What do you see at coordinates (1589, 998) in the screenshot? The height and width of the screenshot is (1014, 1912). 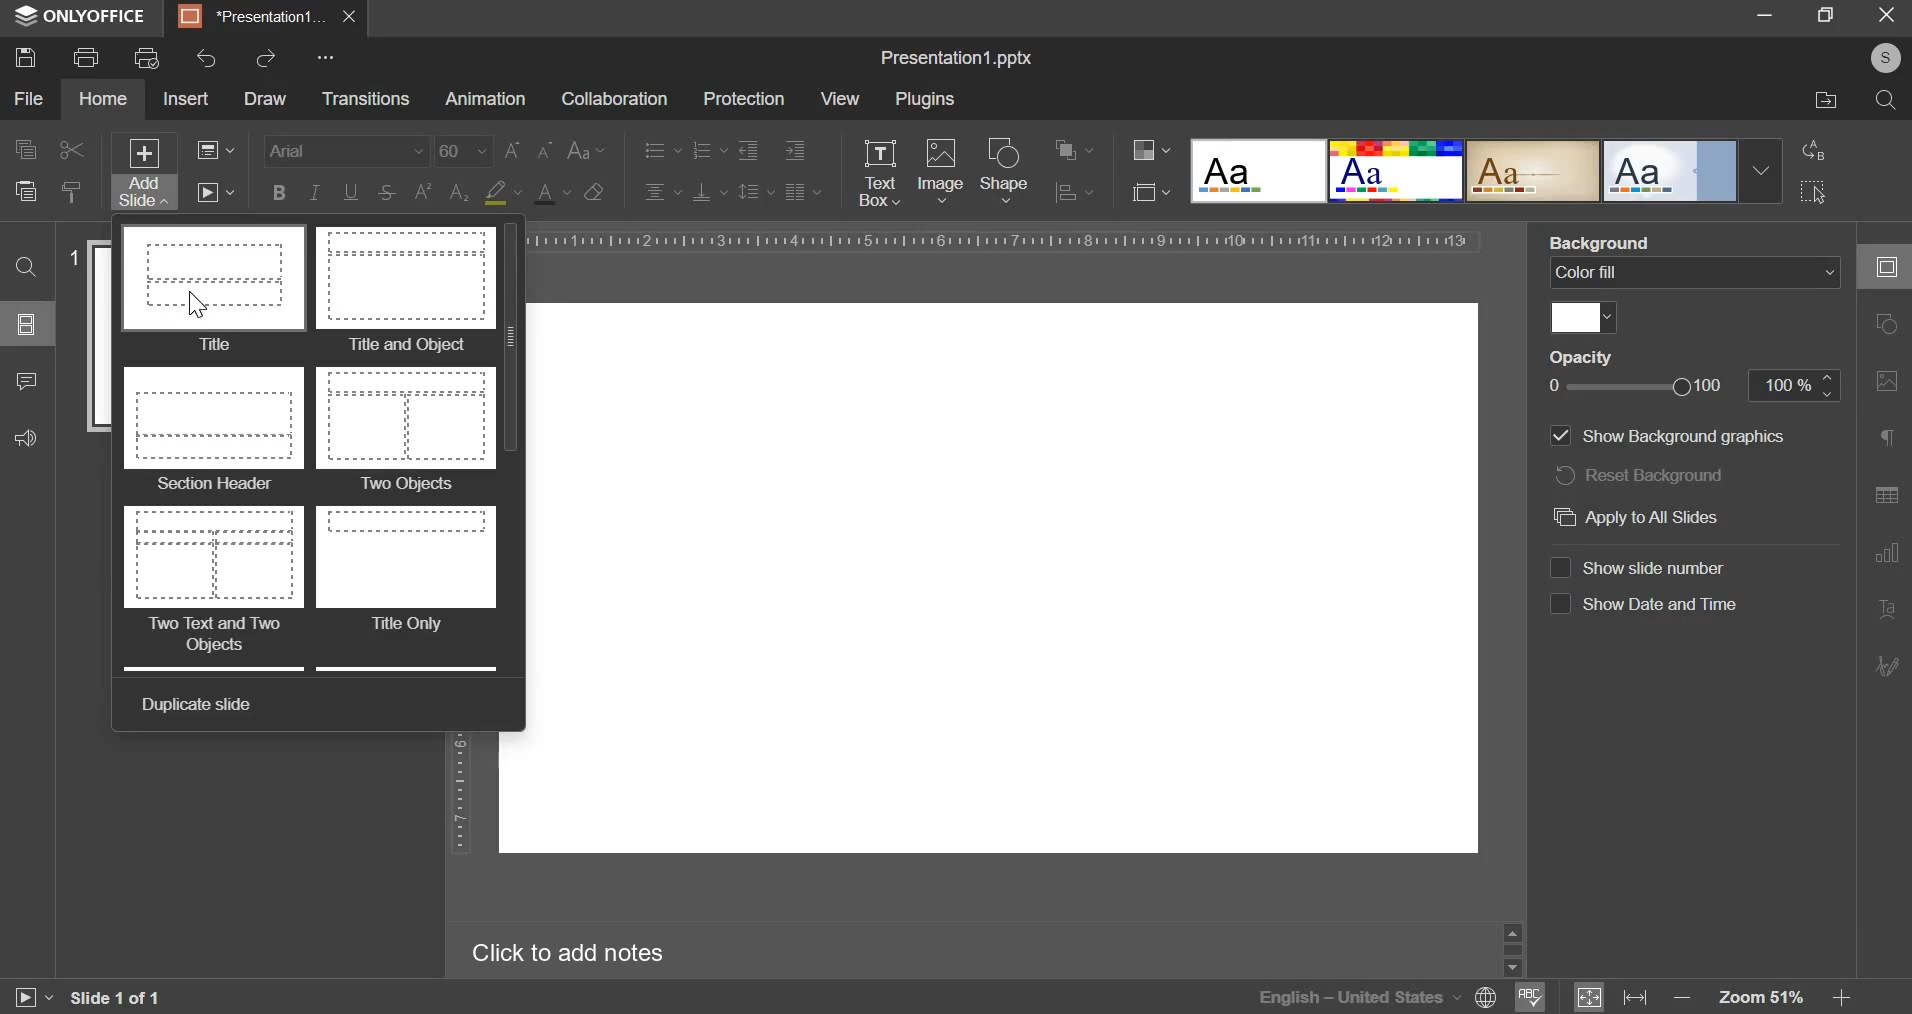 I see `fit to slide` at bounding box center [1589, 998].